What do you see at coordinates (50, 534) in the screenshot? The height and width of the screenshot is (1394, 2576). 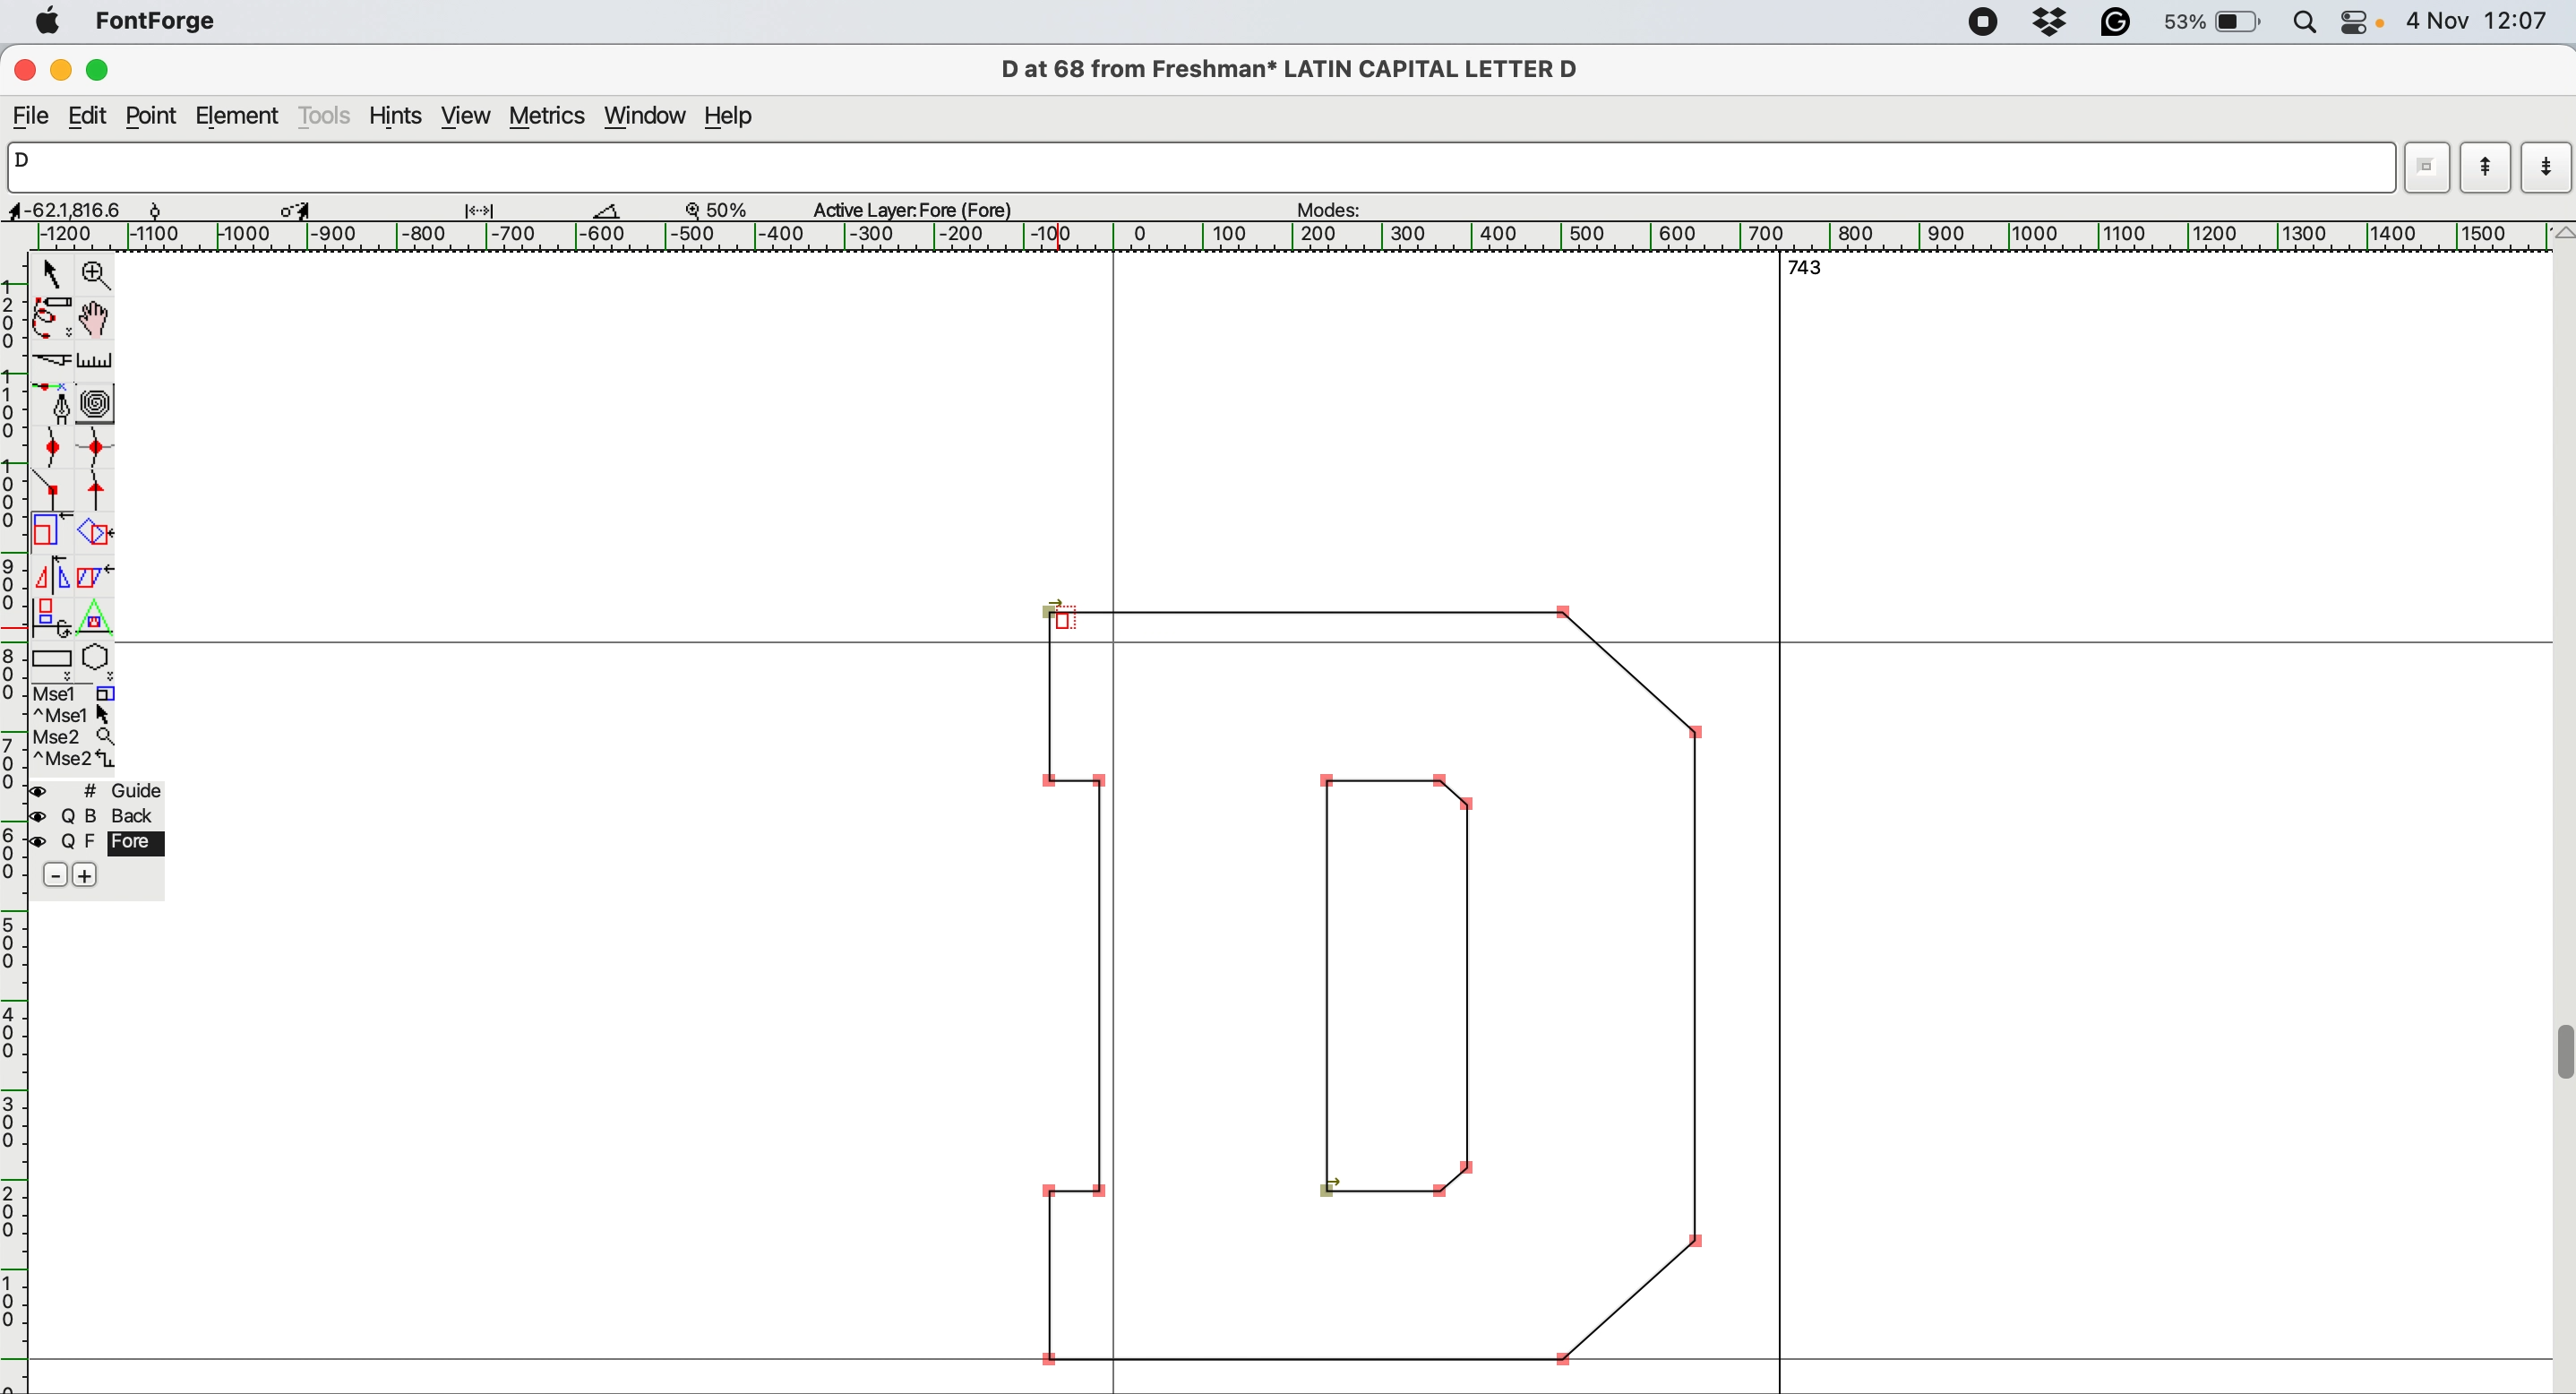 I see `scale the selection` at bounding box center [50, 534].